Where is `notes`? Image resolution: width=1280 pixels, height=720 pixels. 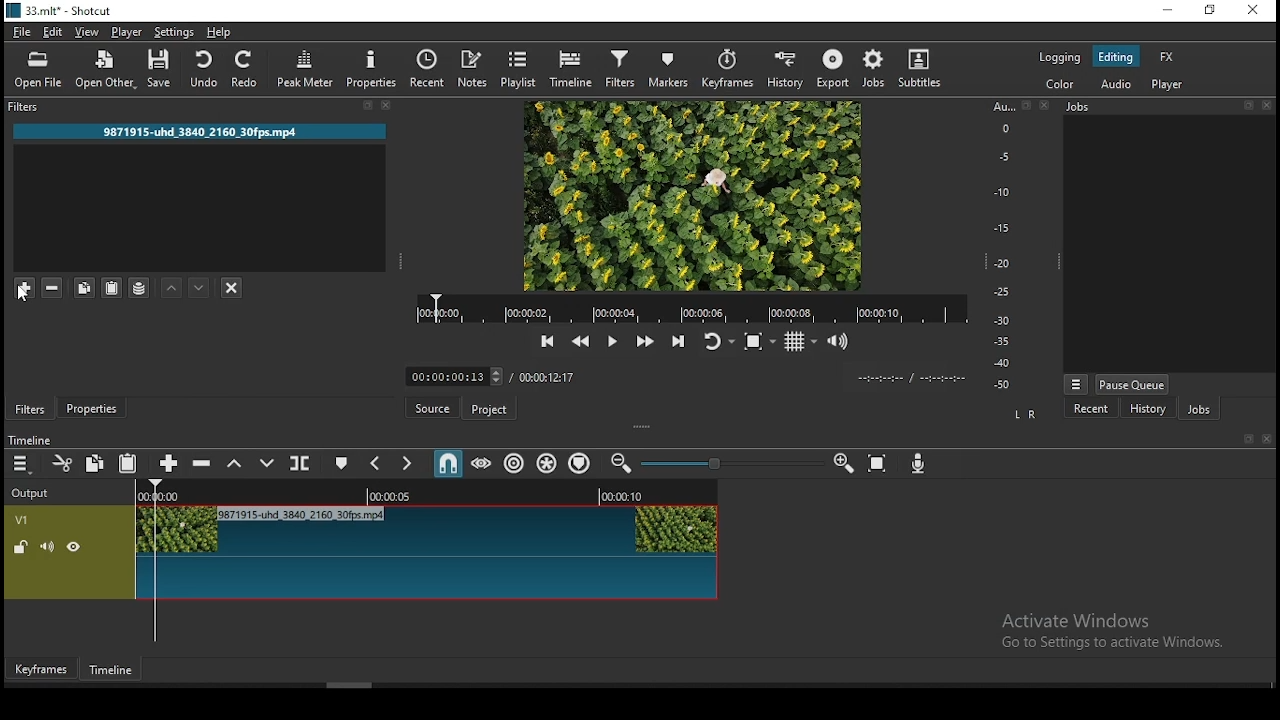 notes is located at coordinates (476, 65).